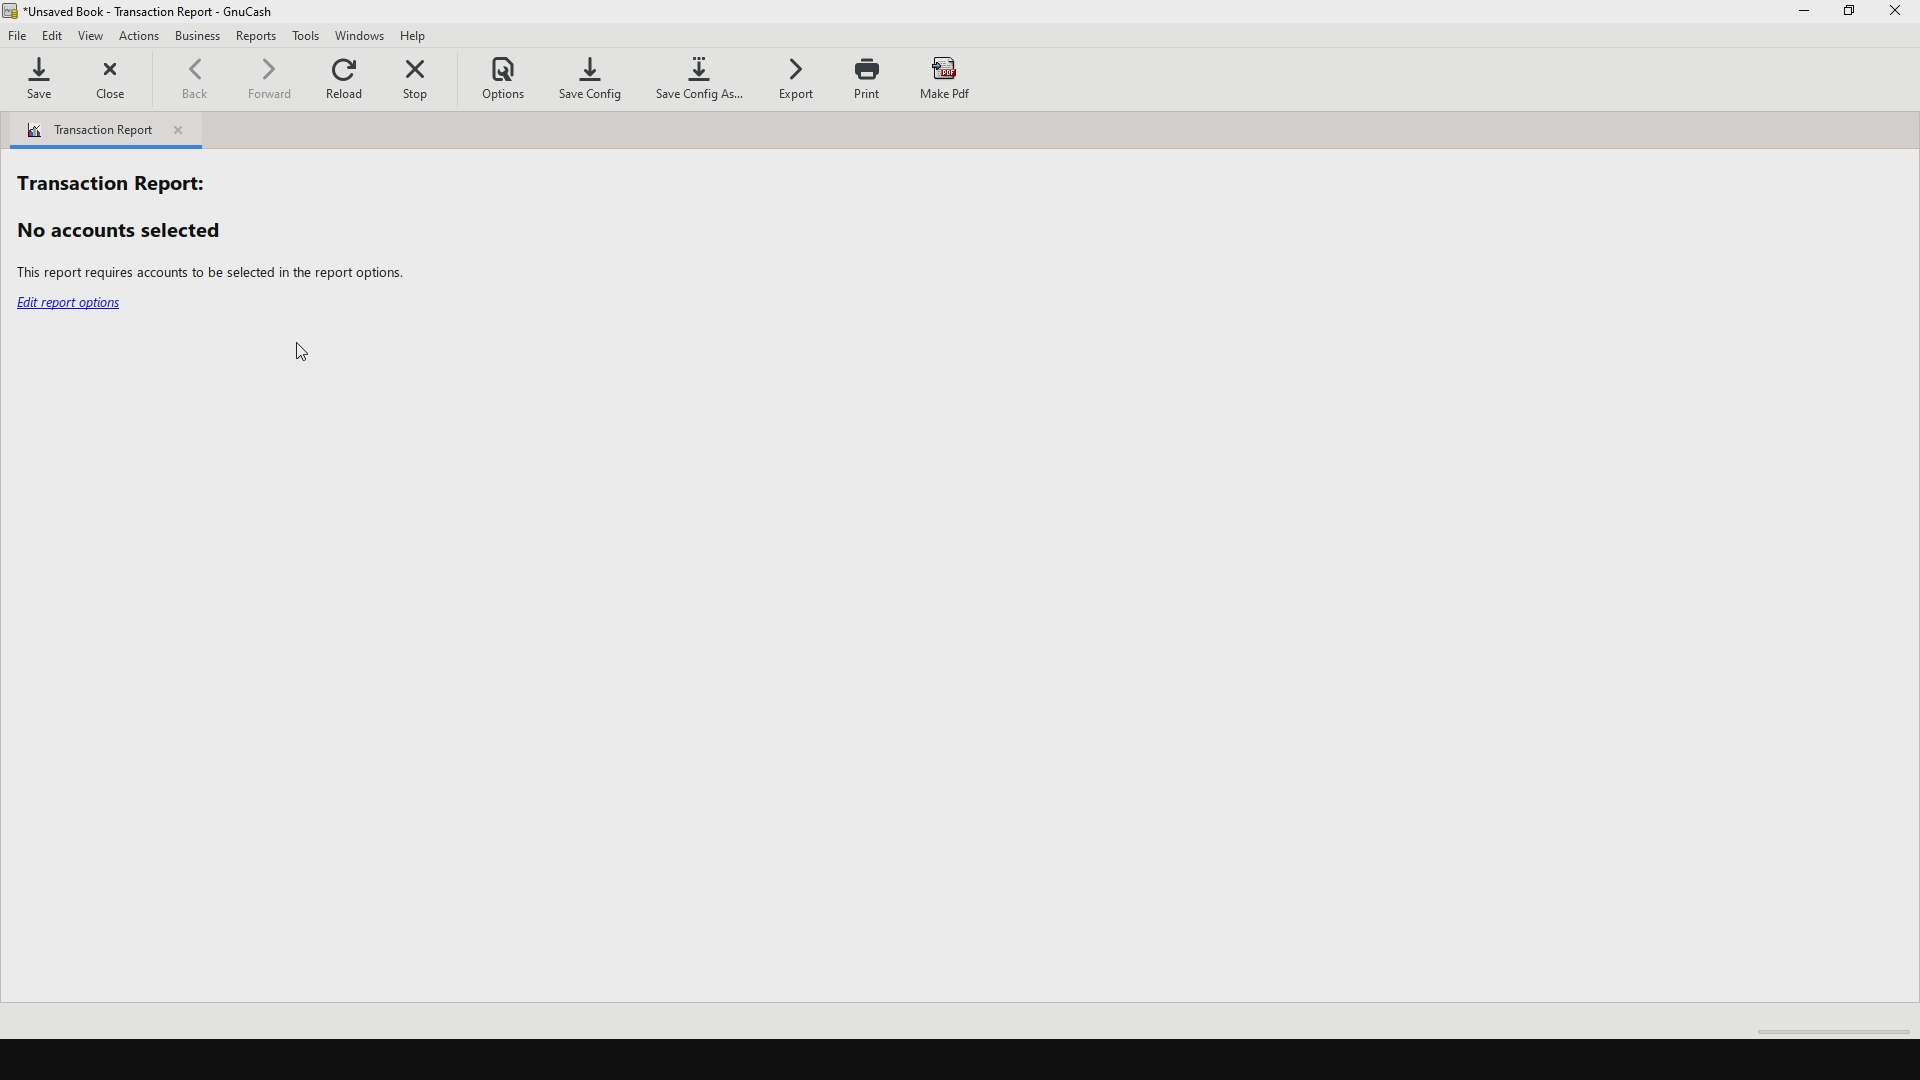 The image size is (1920, 1080). I want to click on export, so click(801, 78).